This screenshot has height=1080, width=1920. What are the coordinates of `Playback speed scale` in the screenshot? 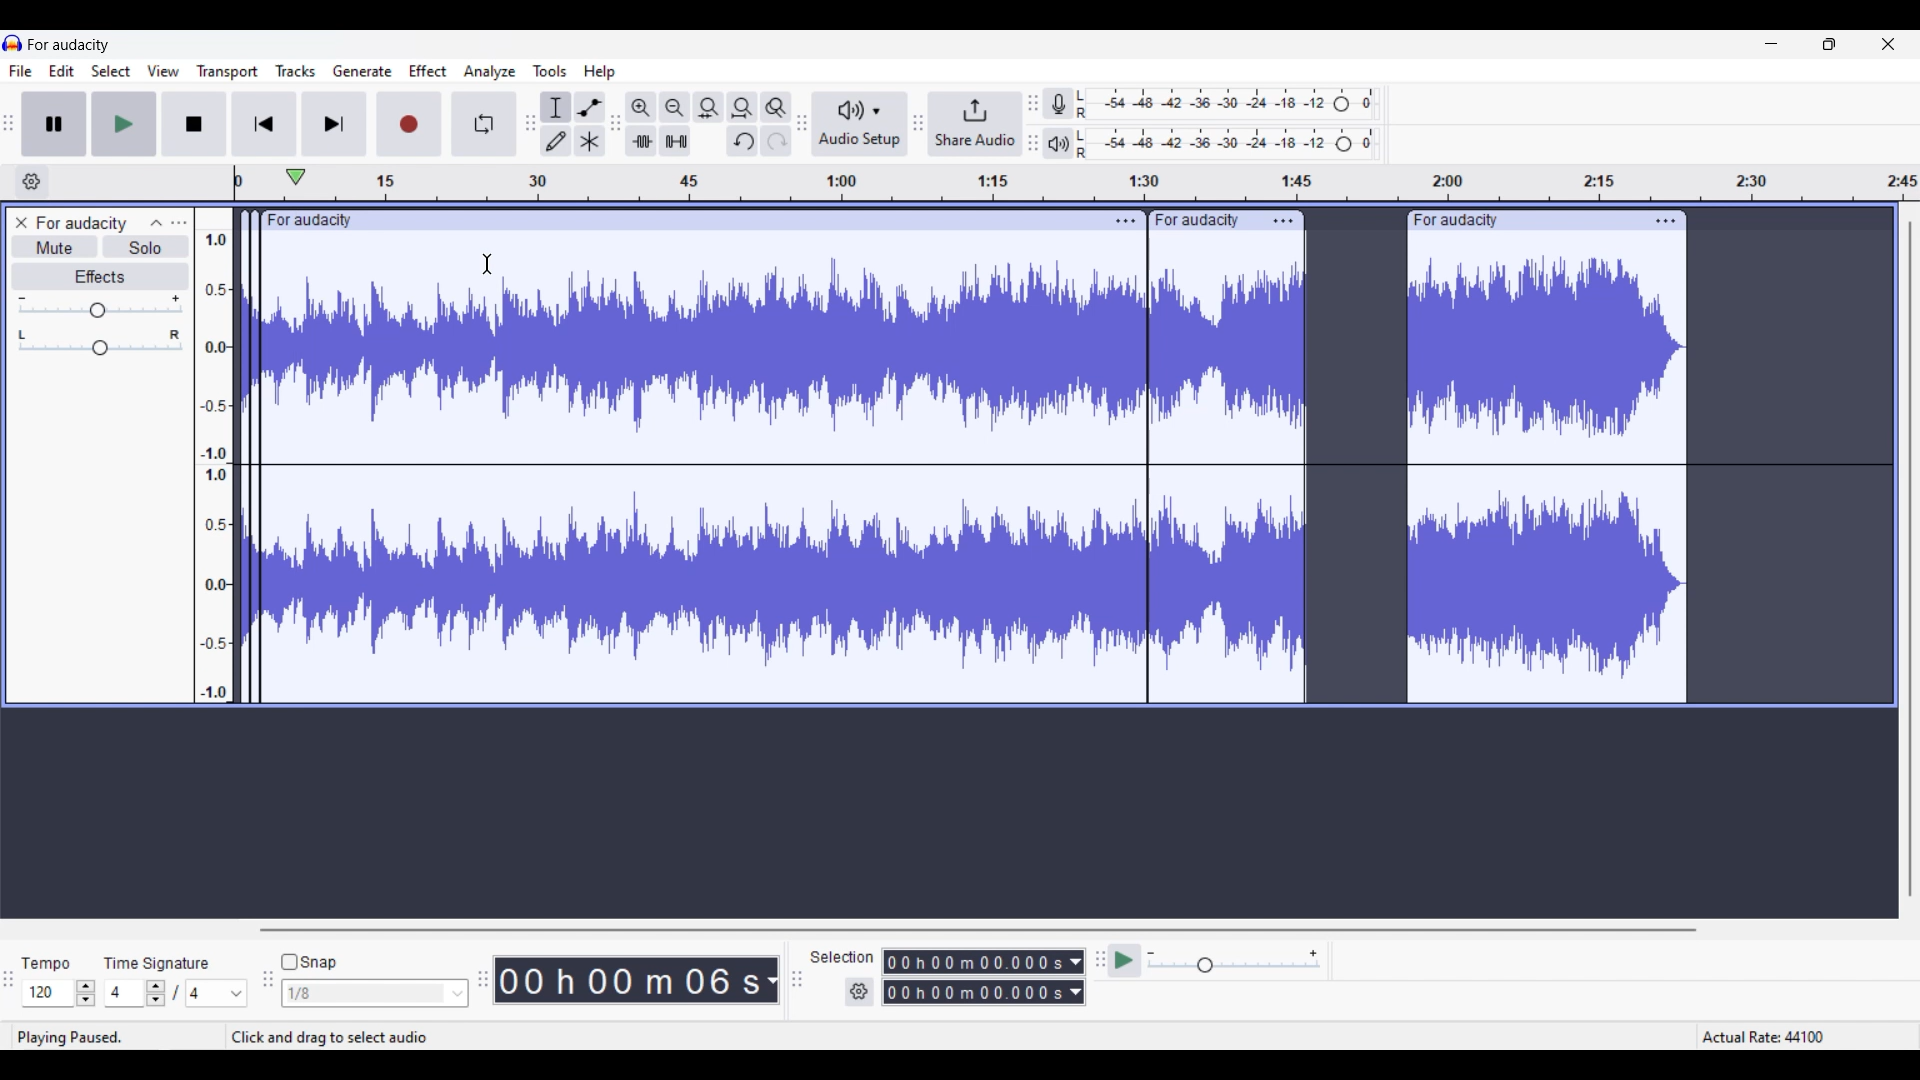 It's located at (1235, 962).